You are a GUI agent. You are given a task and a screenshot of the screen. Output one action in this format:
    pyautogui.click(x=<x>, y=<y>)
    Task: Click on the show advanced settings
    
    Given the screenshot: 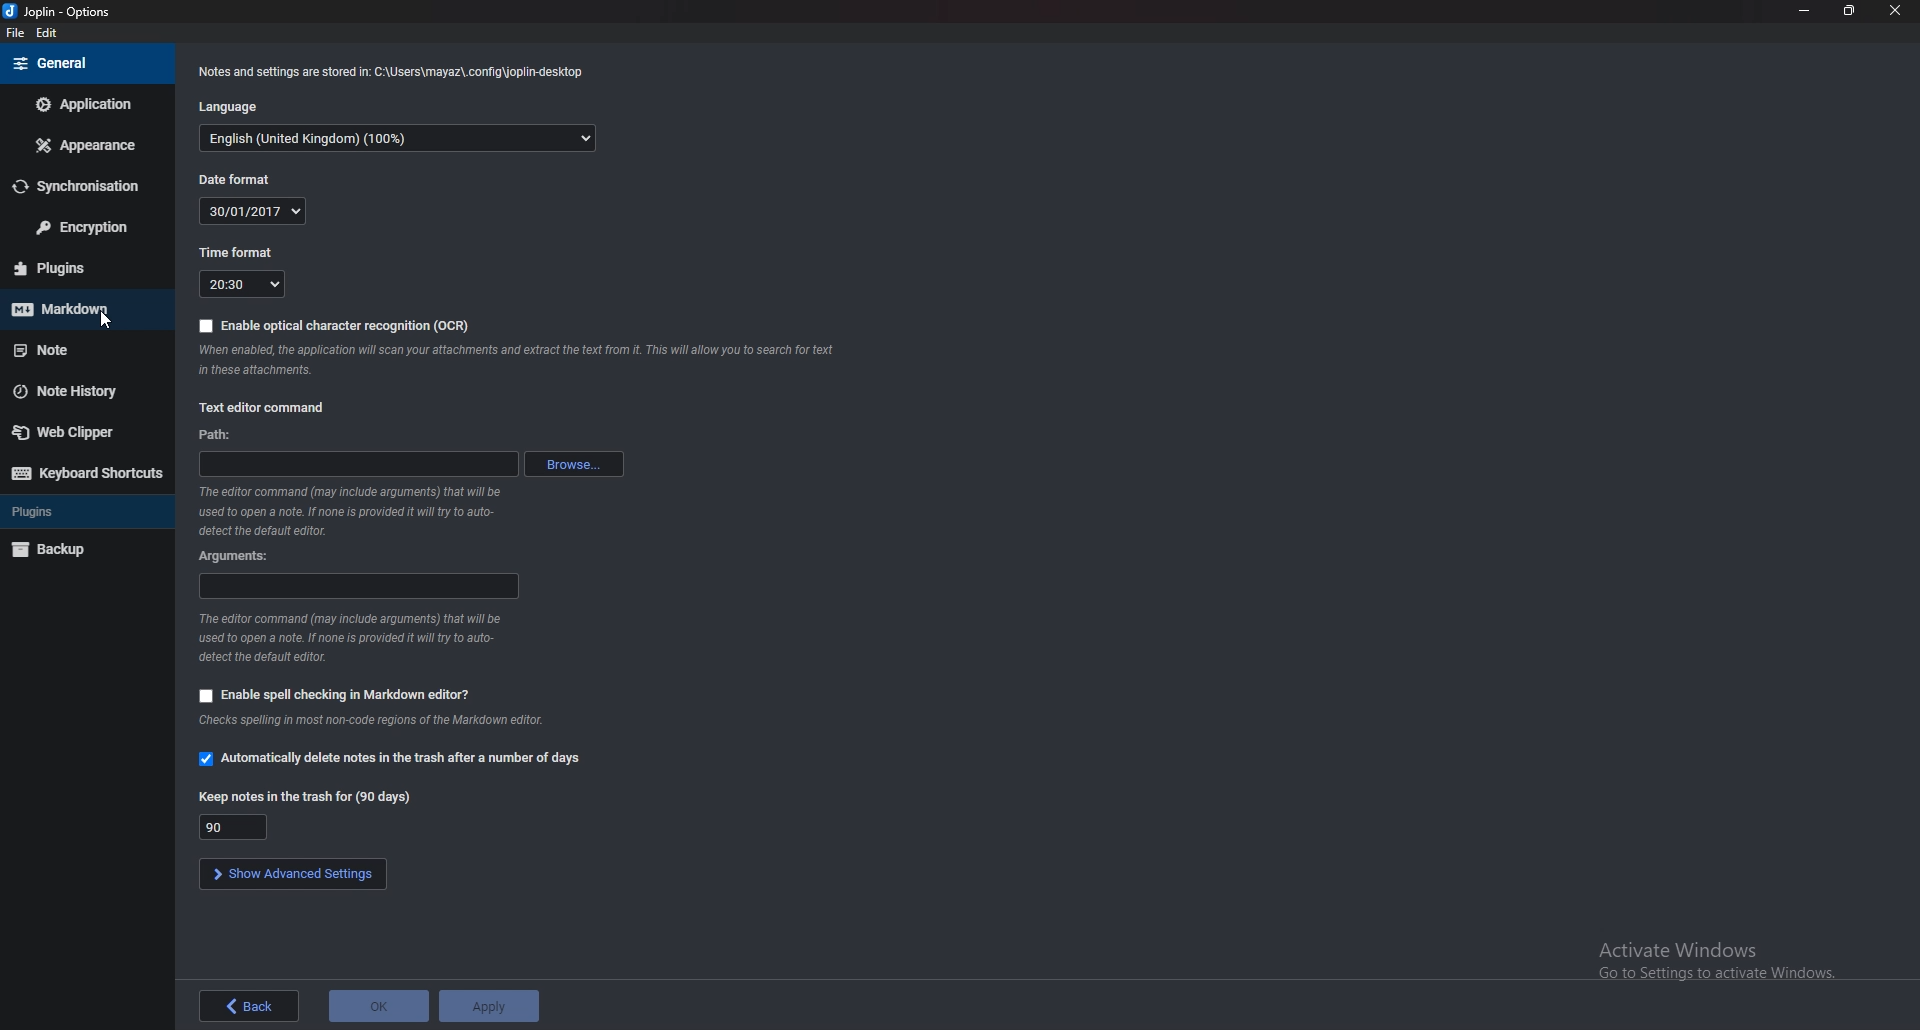 What is the action you would take?
    pyautogui.click(x=294, y=873)
    